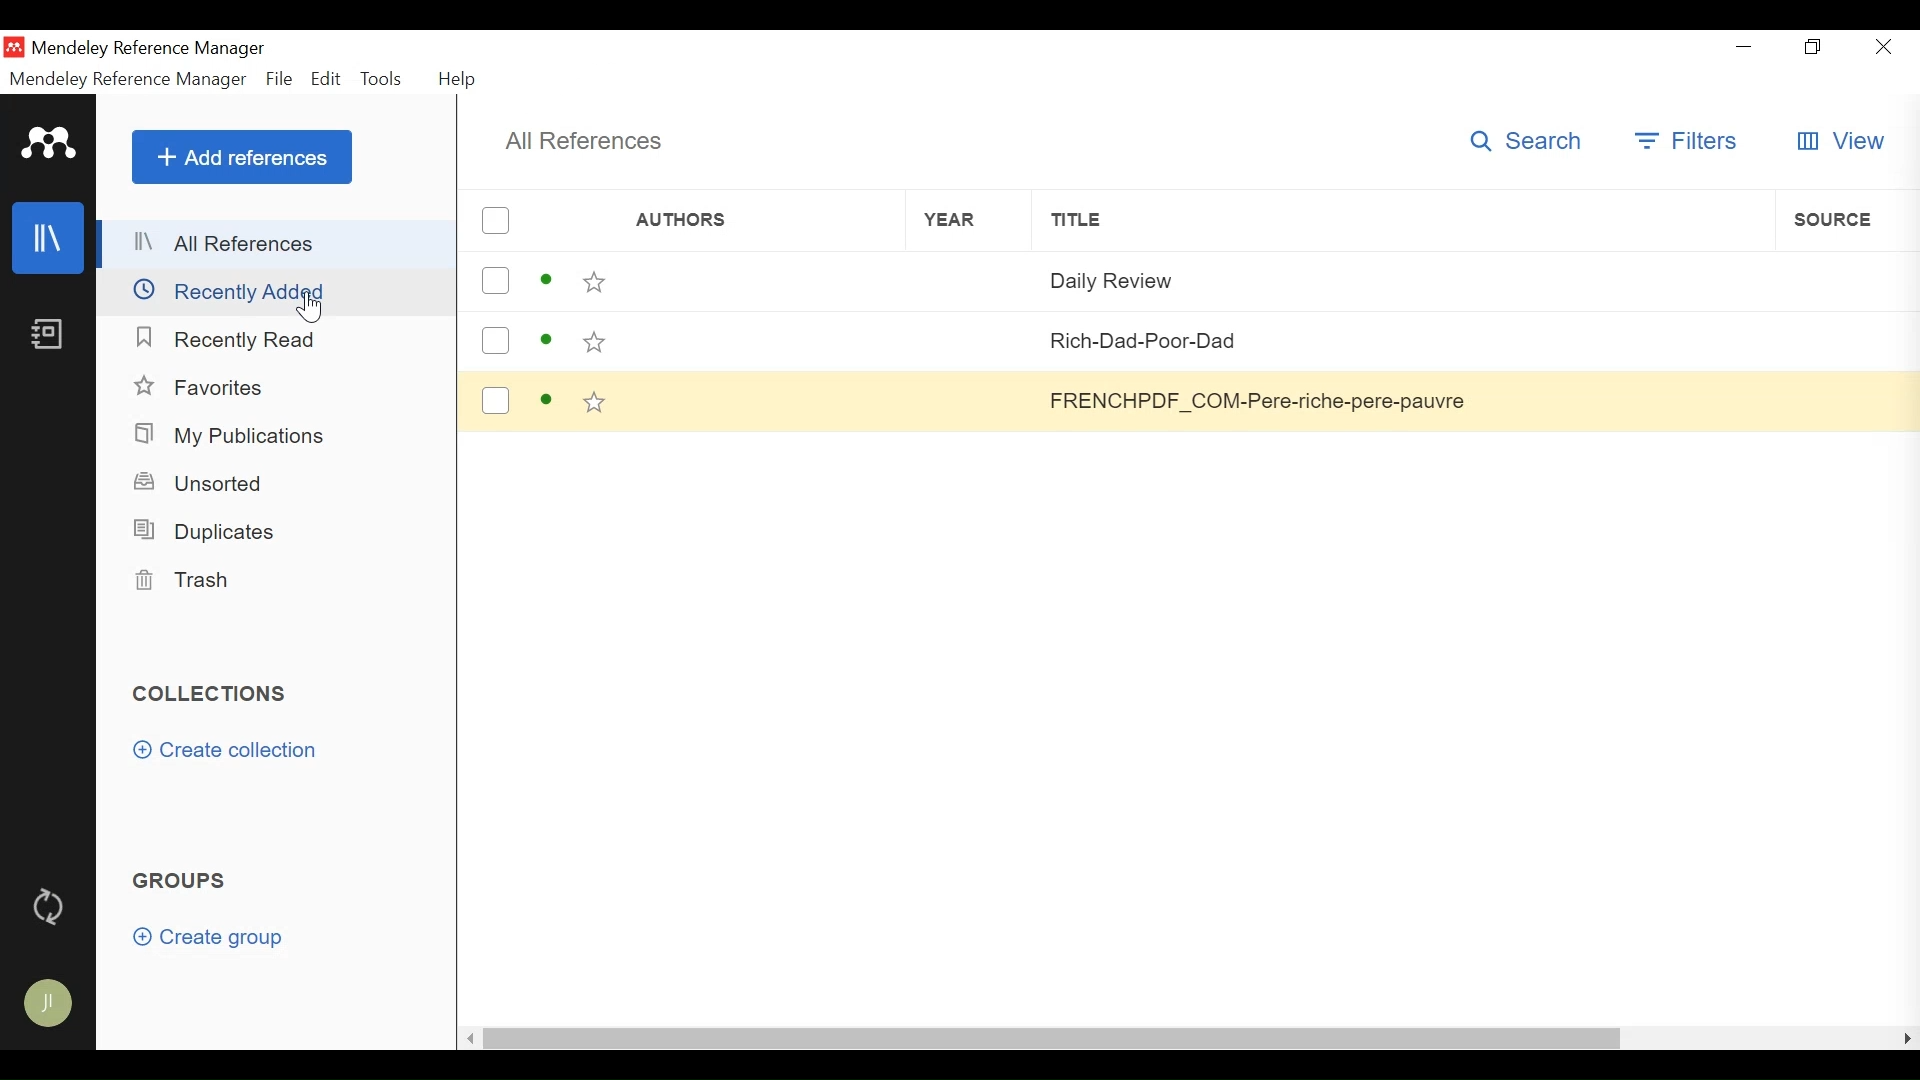 The height and width of the screenshot is (1080, 1920). I want to click on Edit, so click(326, 79).